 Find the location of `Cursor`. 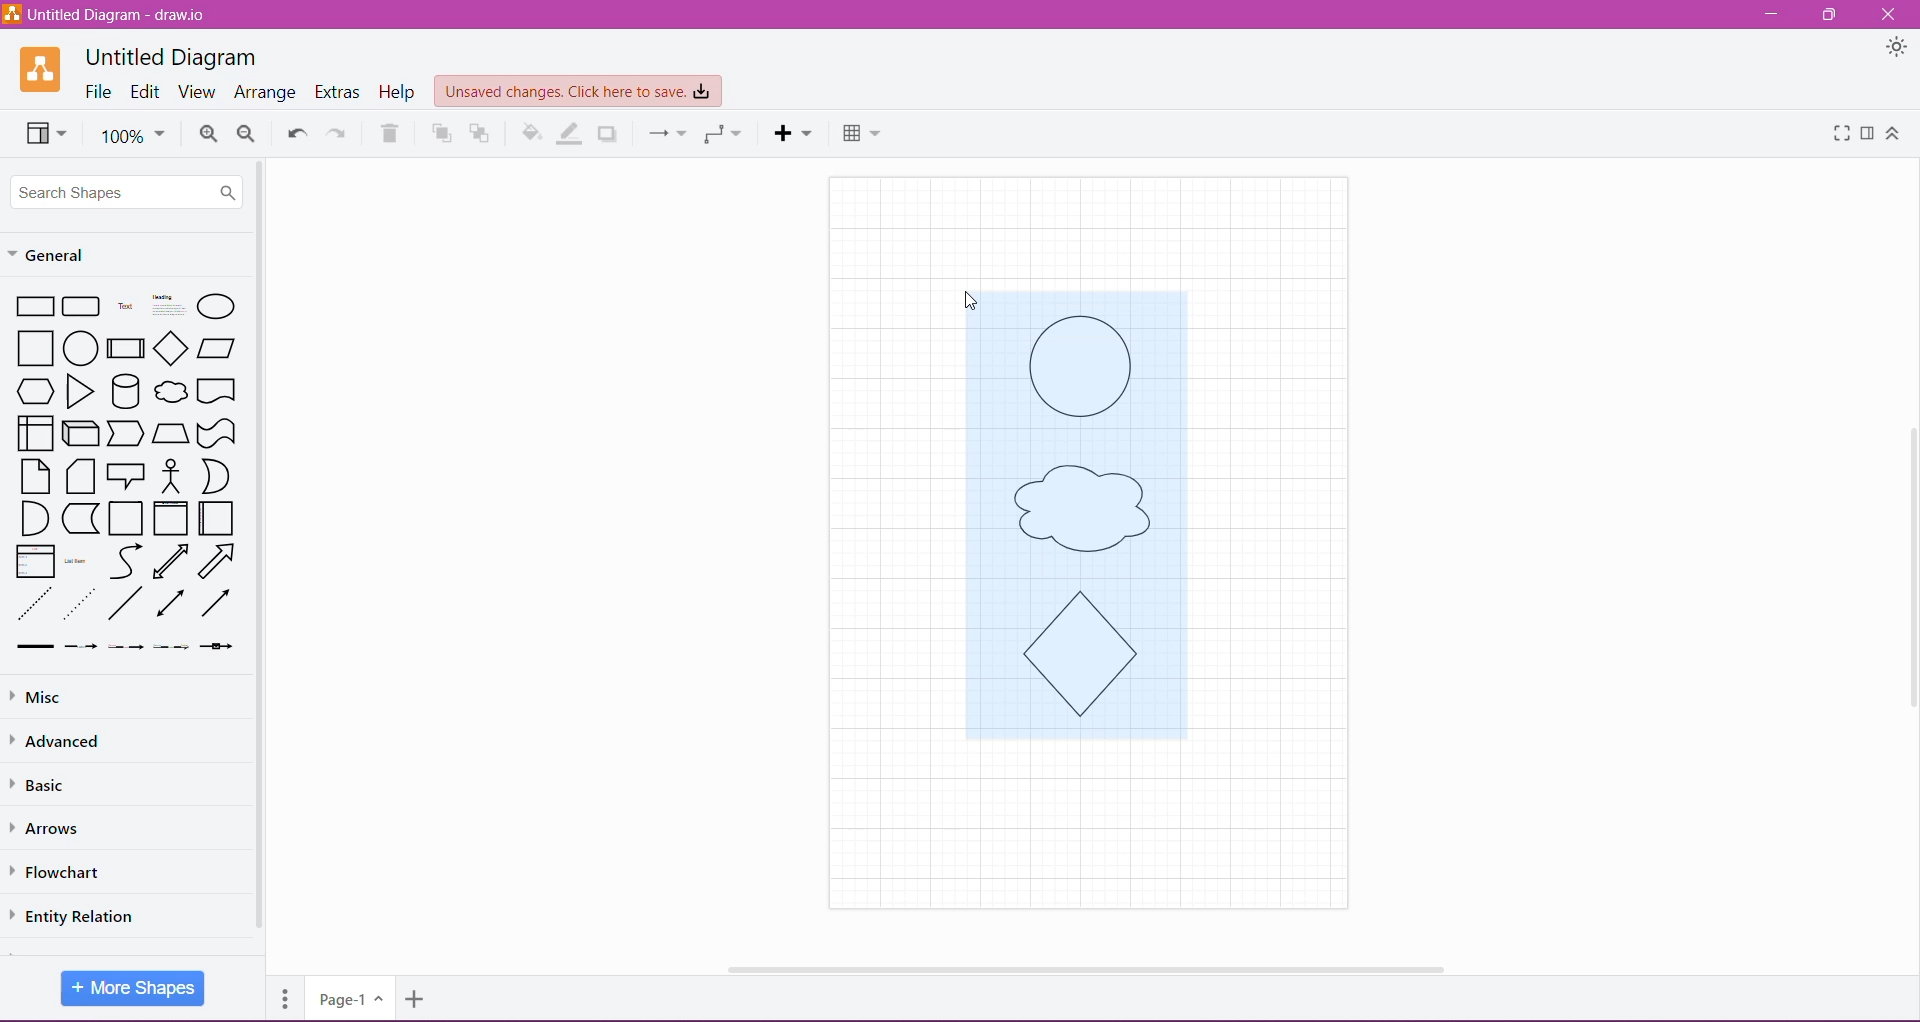

Cursor is located at coordinates (968, 294).